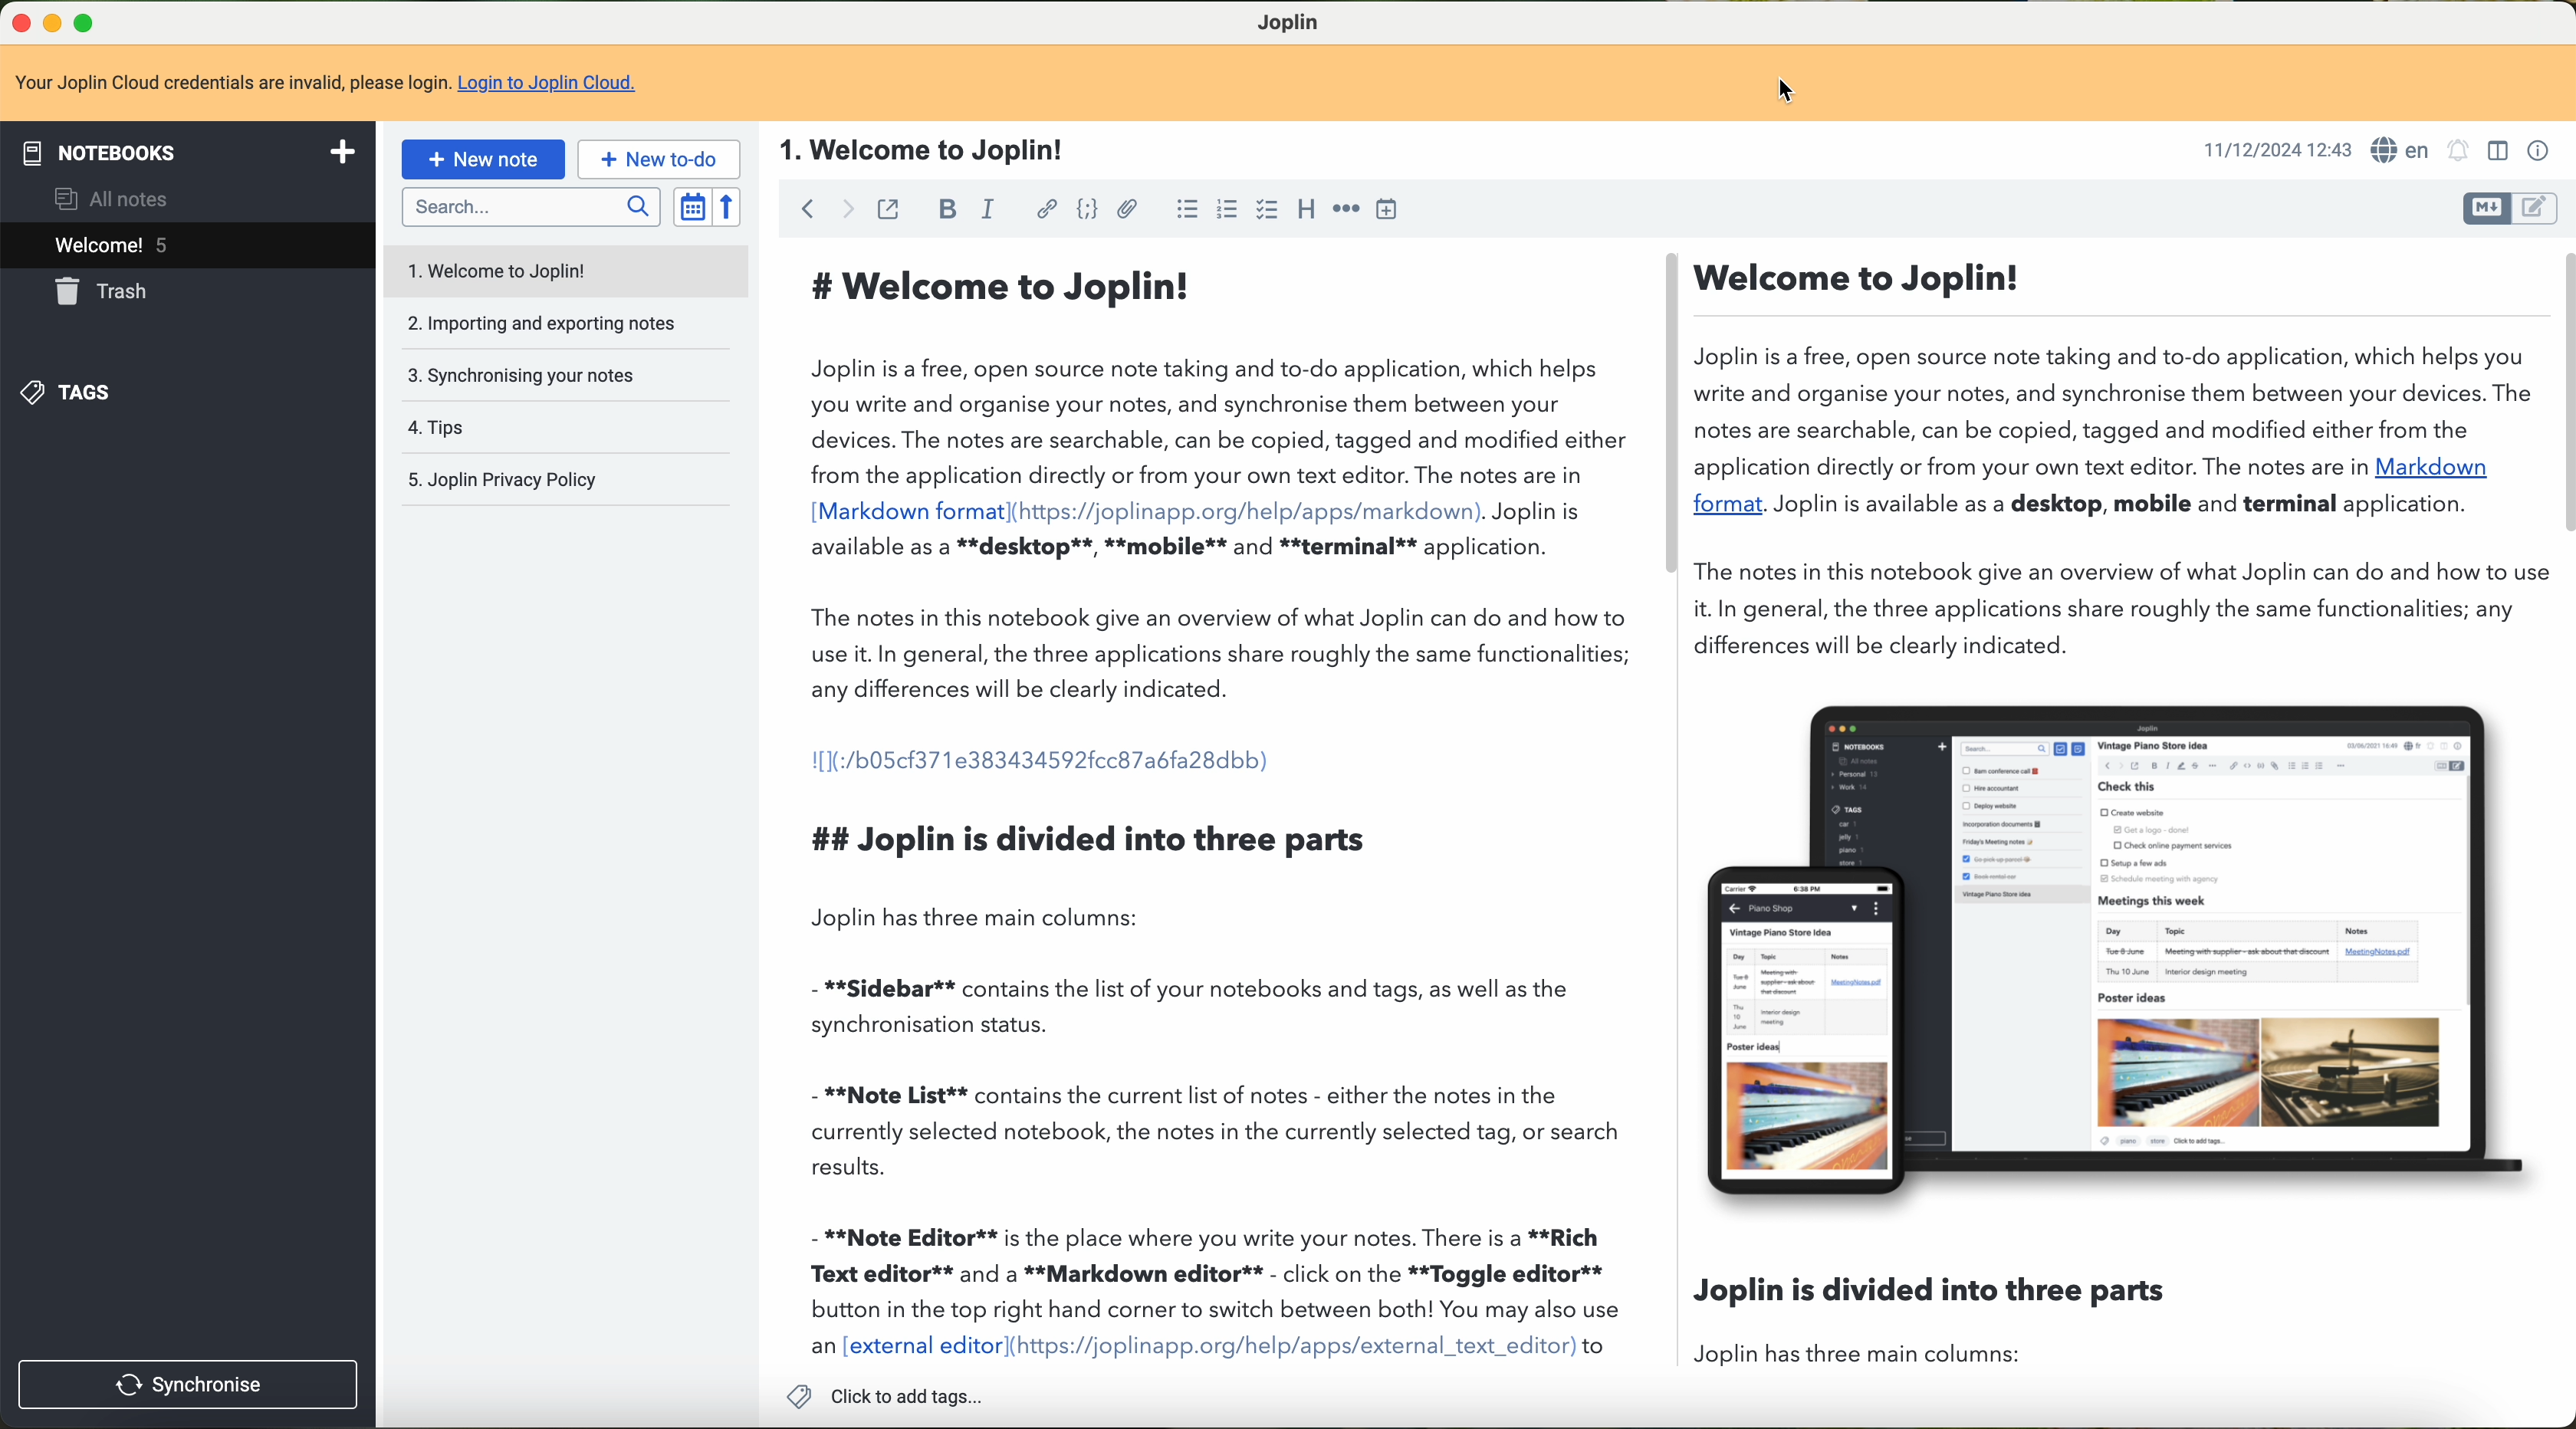  Describe the element at coordinates (96, 291) in the screenshot. I see `trash` at that location.